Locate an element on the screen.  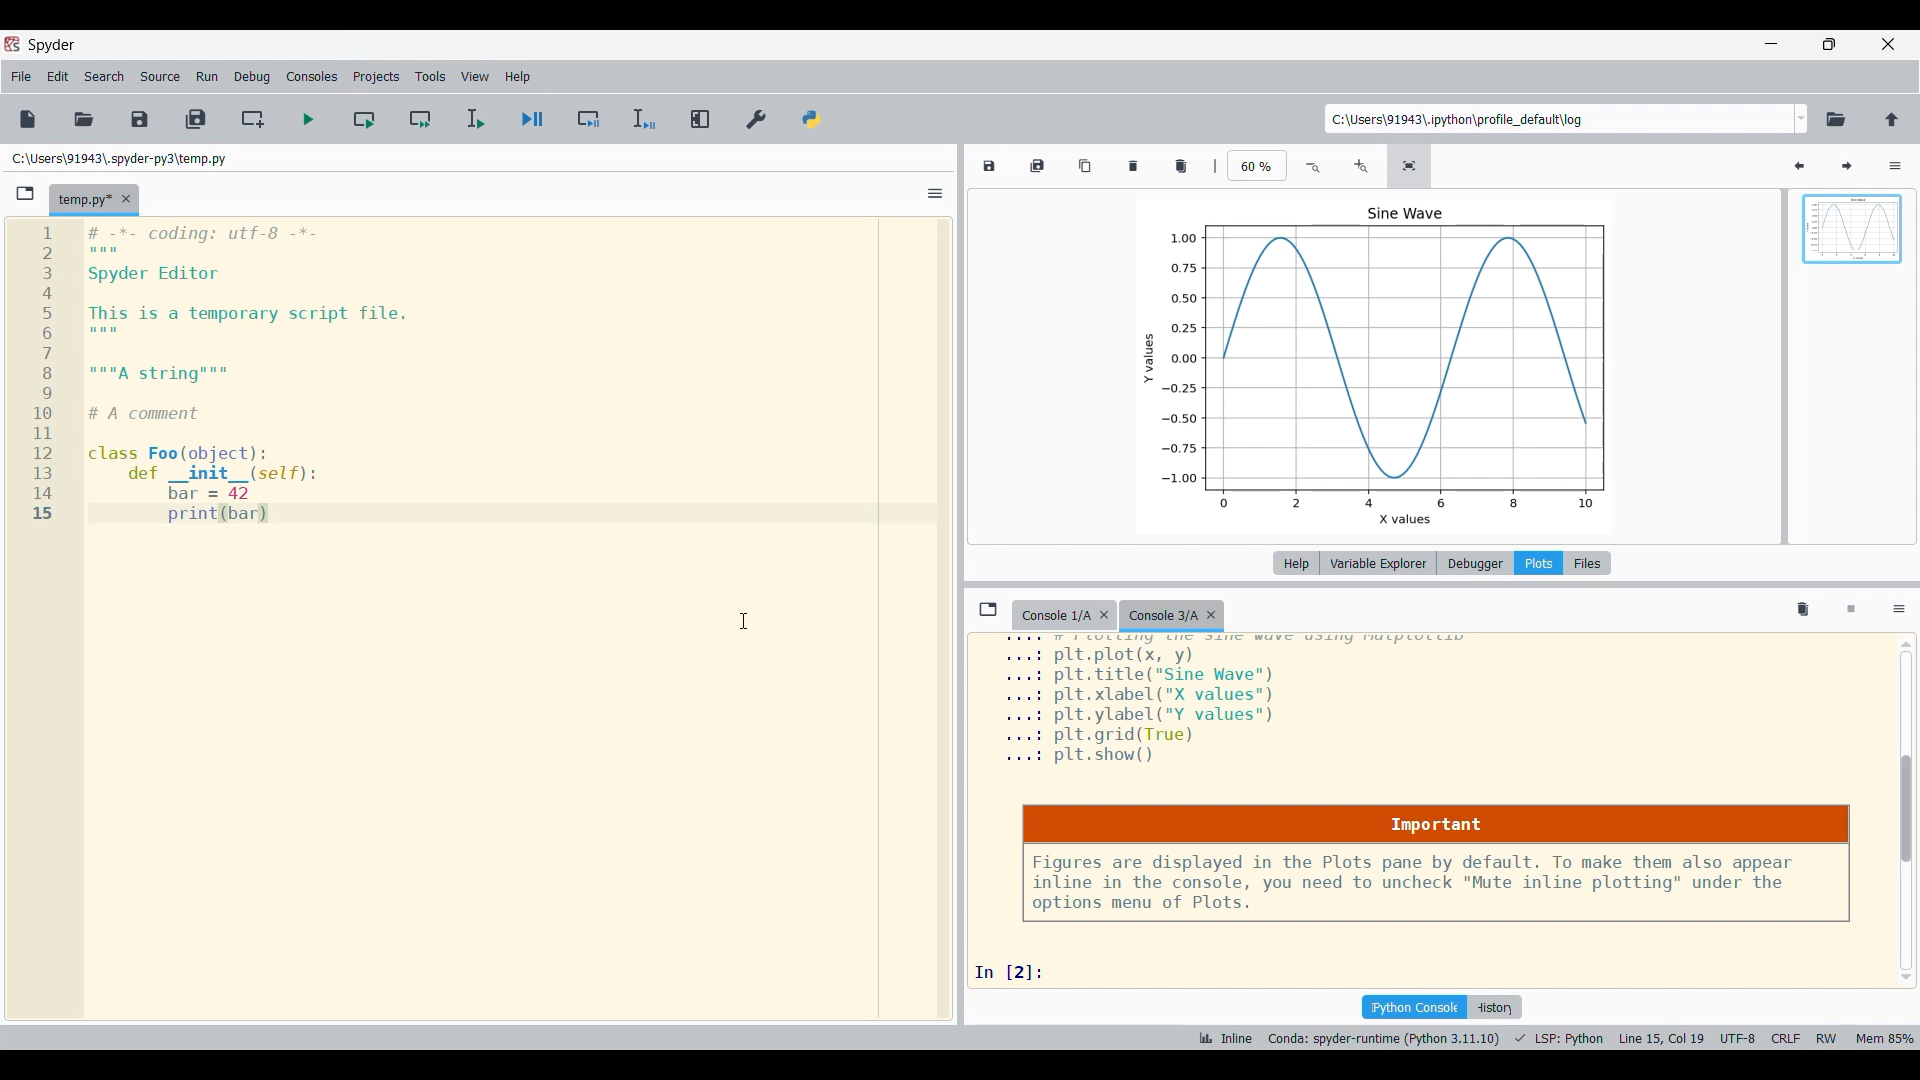
Edit menu is located at coordinates (59, 77).